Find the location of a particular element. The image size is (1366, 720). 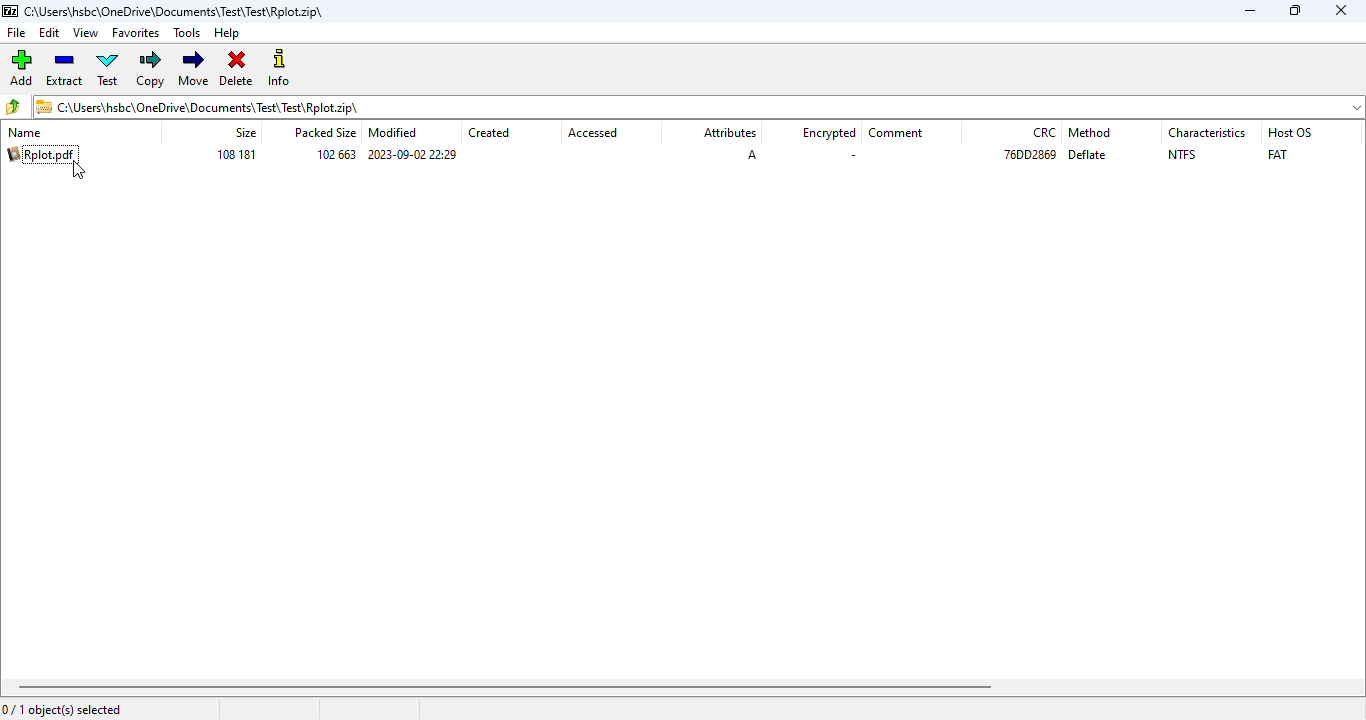

Rplot.pdf is located at coordinates (42, 154).